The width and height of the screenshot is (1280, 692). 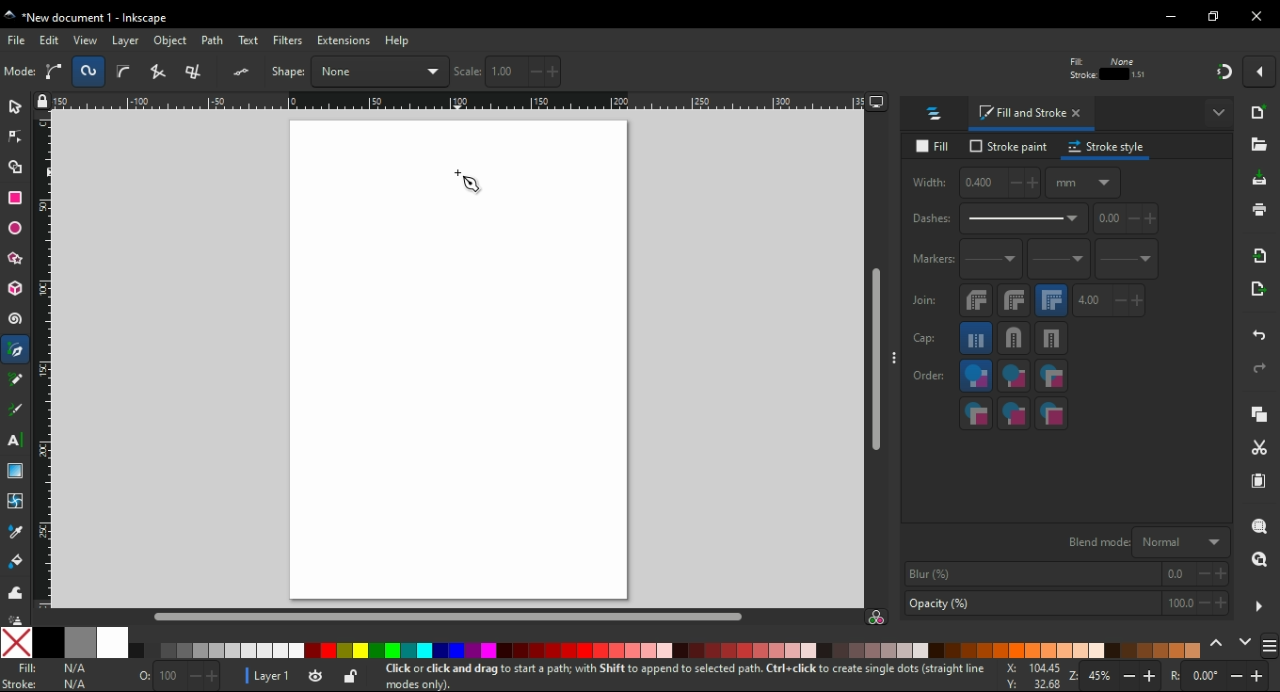 What do you see at coordinates (765, 71) in the screenshot?
I see `width` at bounding box center [765, 71].